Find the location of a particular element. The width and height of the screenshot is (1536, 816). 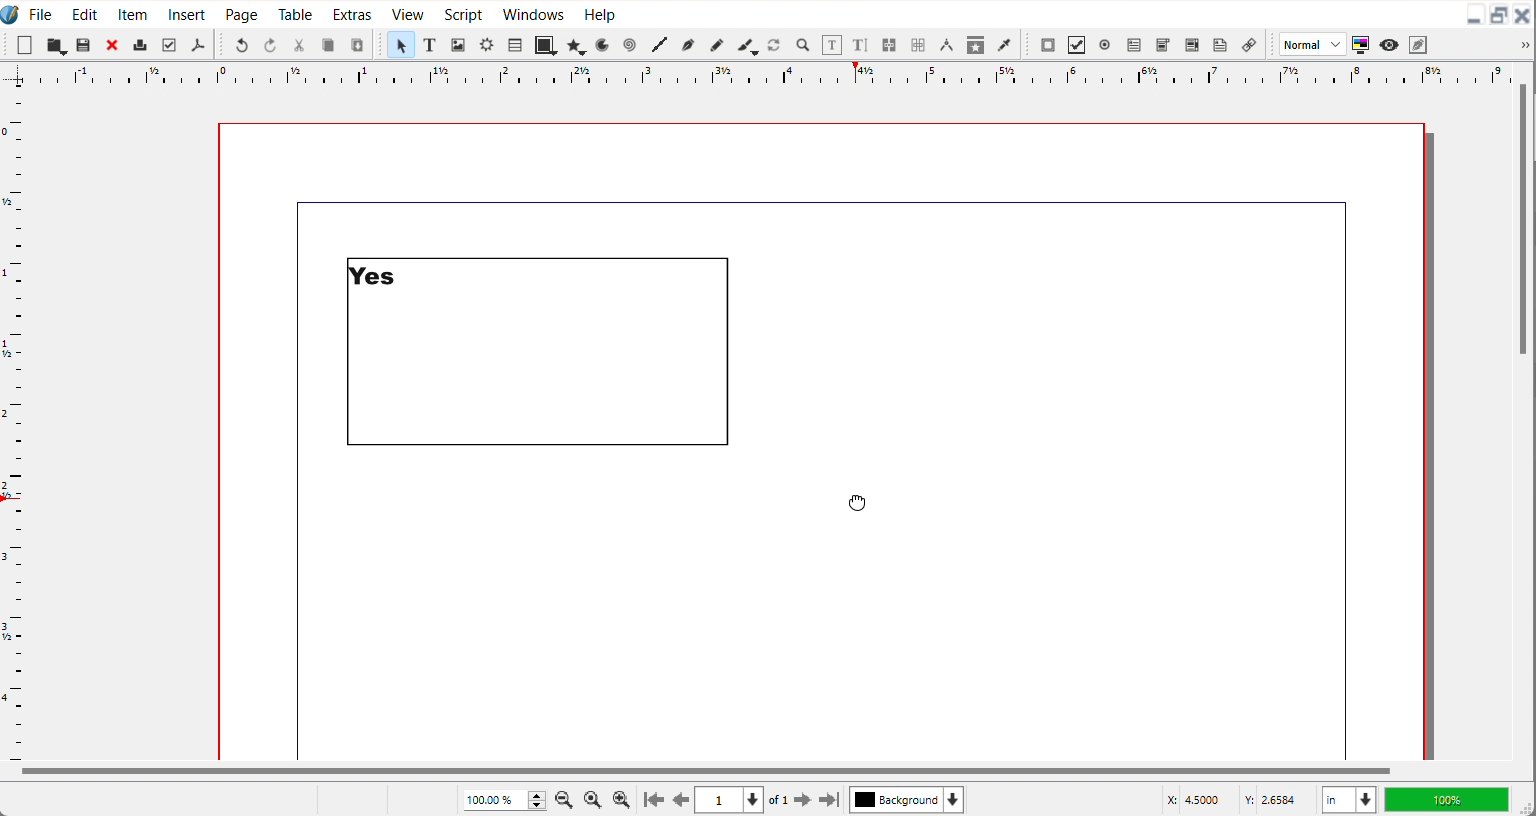

Open is located at coordinates (85, 46).